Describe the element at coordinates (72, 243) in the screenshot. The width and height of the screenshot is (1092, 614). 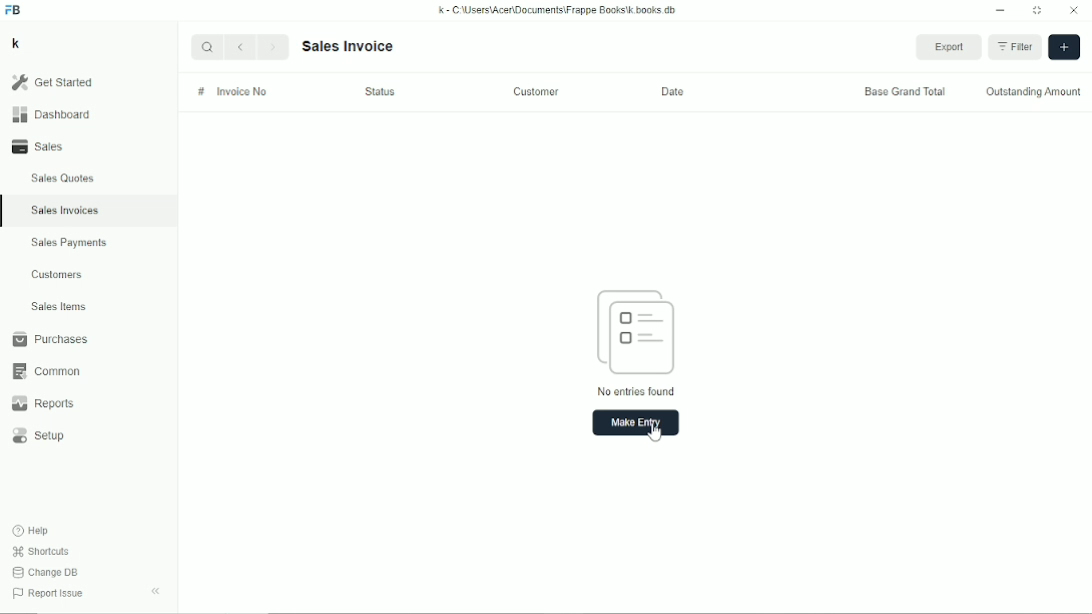
I see `Sales payments` at that location.